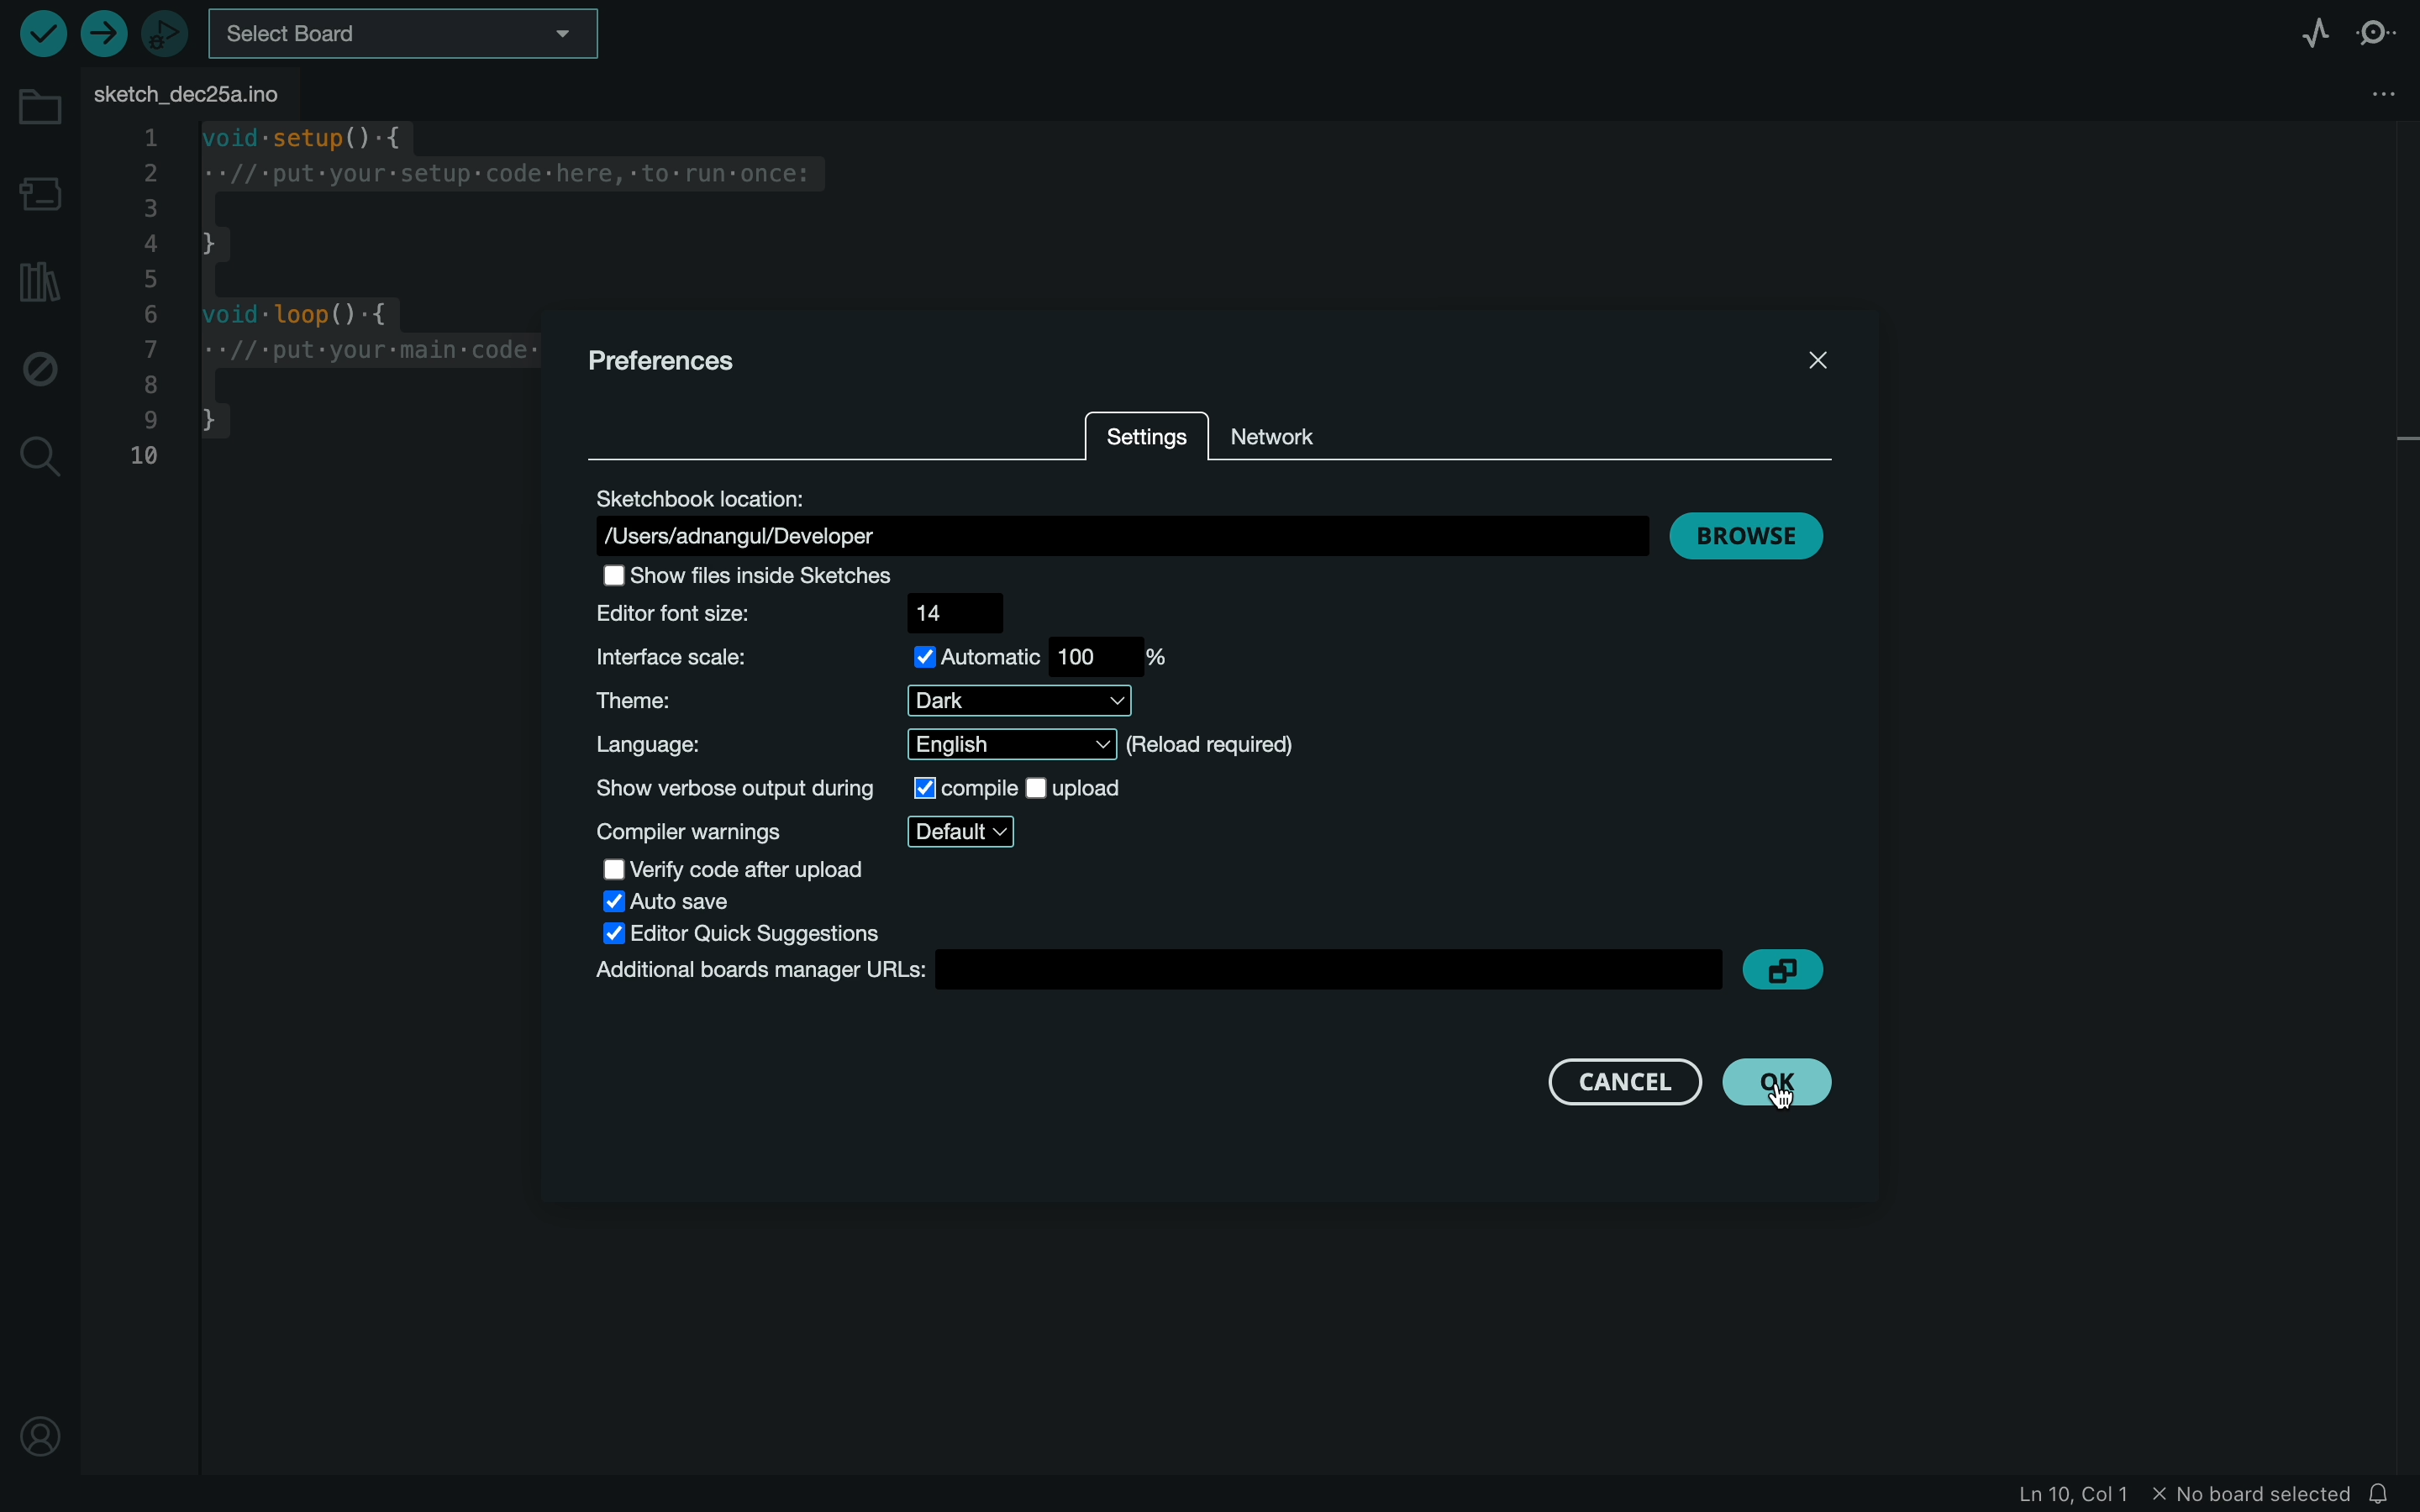 This screenshot has width=2420, height=1512. What do you see at coordinates (1145, 438) in the screenshot?
I see `settings` at bounding box center [1145, 438].